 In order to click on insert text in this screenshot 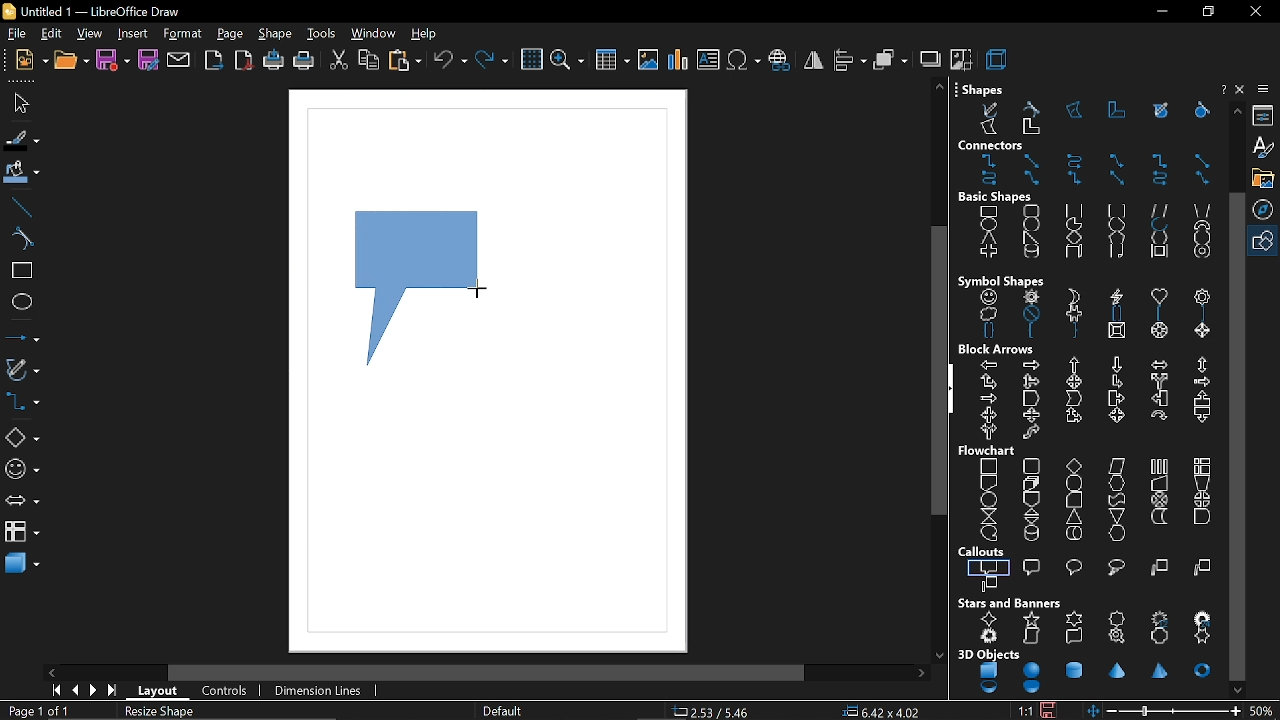, I will do `click(709, 61)`.